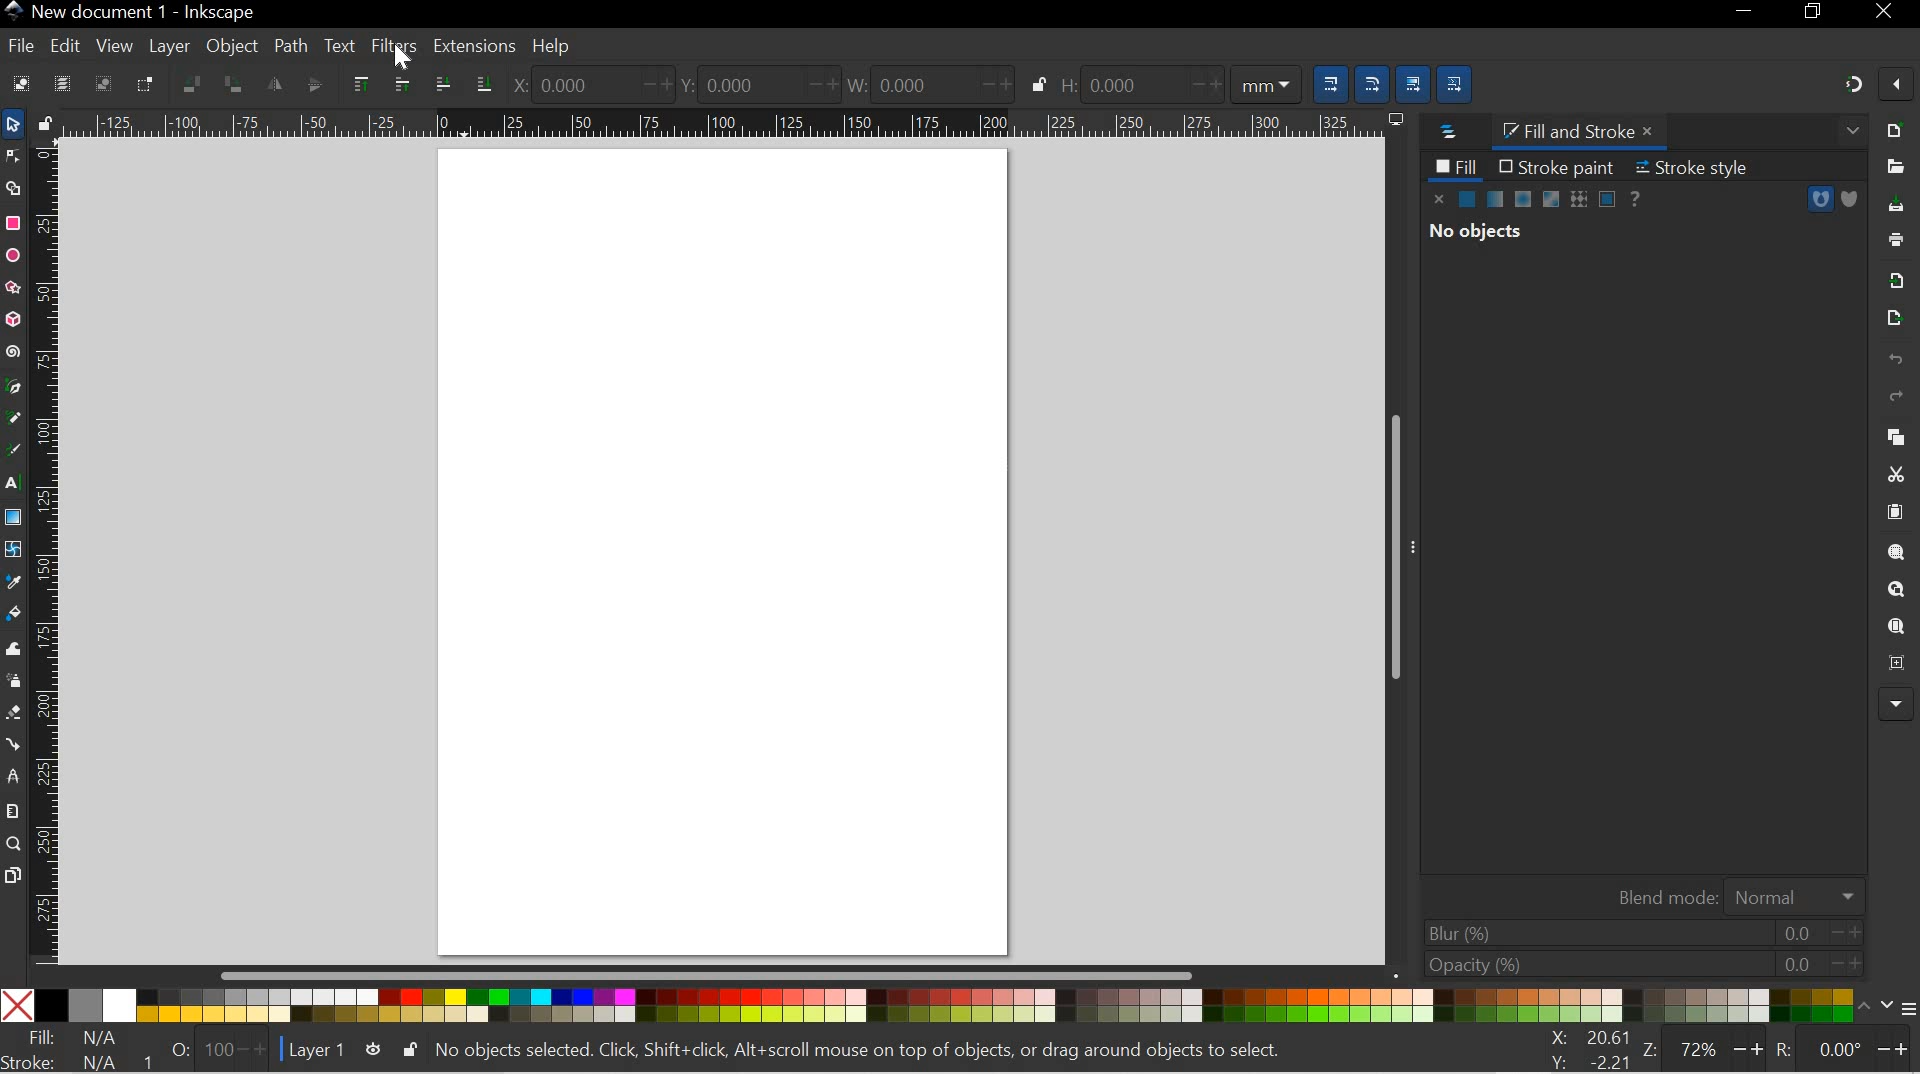 This screenshot has width=1920, height=1074. I want to click on CUT, so click(1895, 474).